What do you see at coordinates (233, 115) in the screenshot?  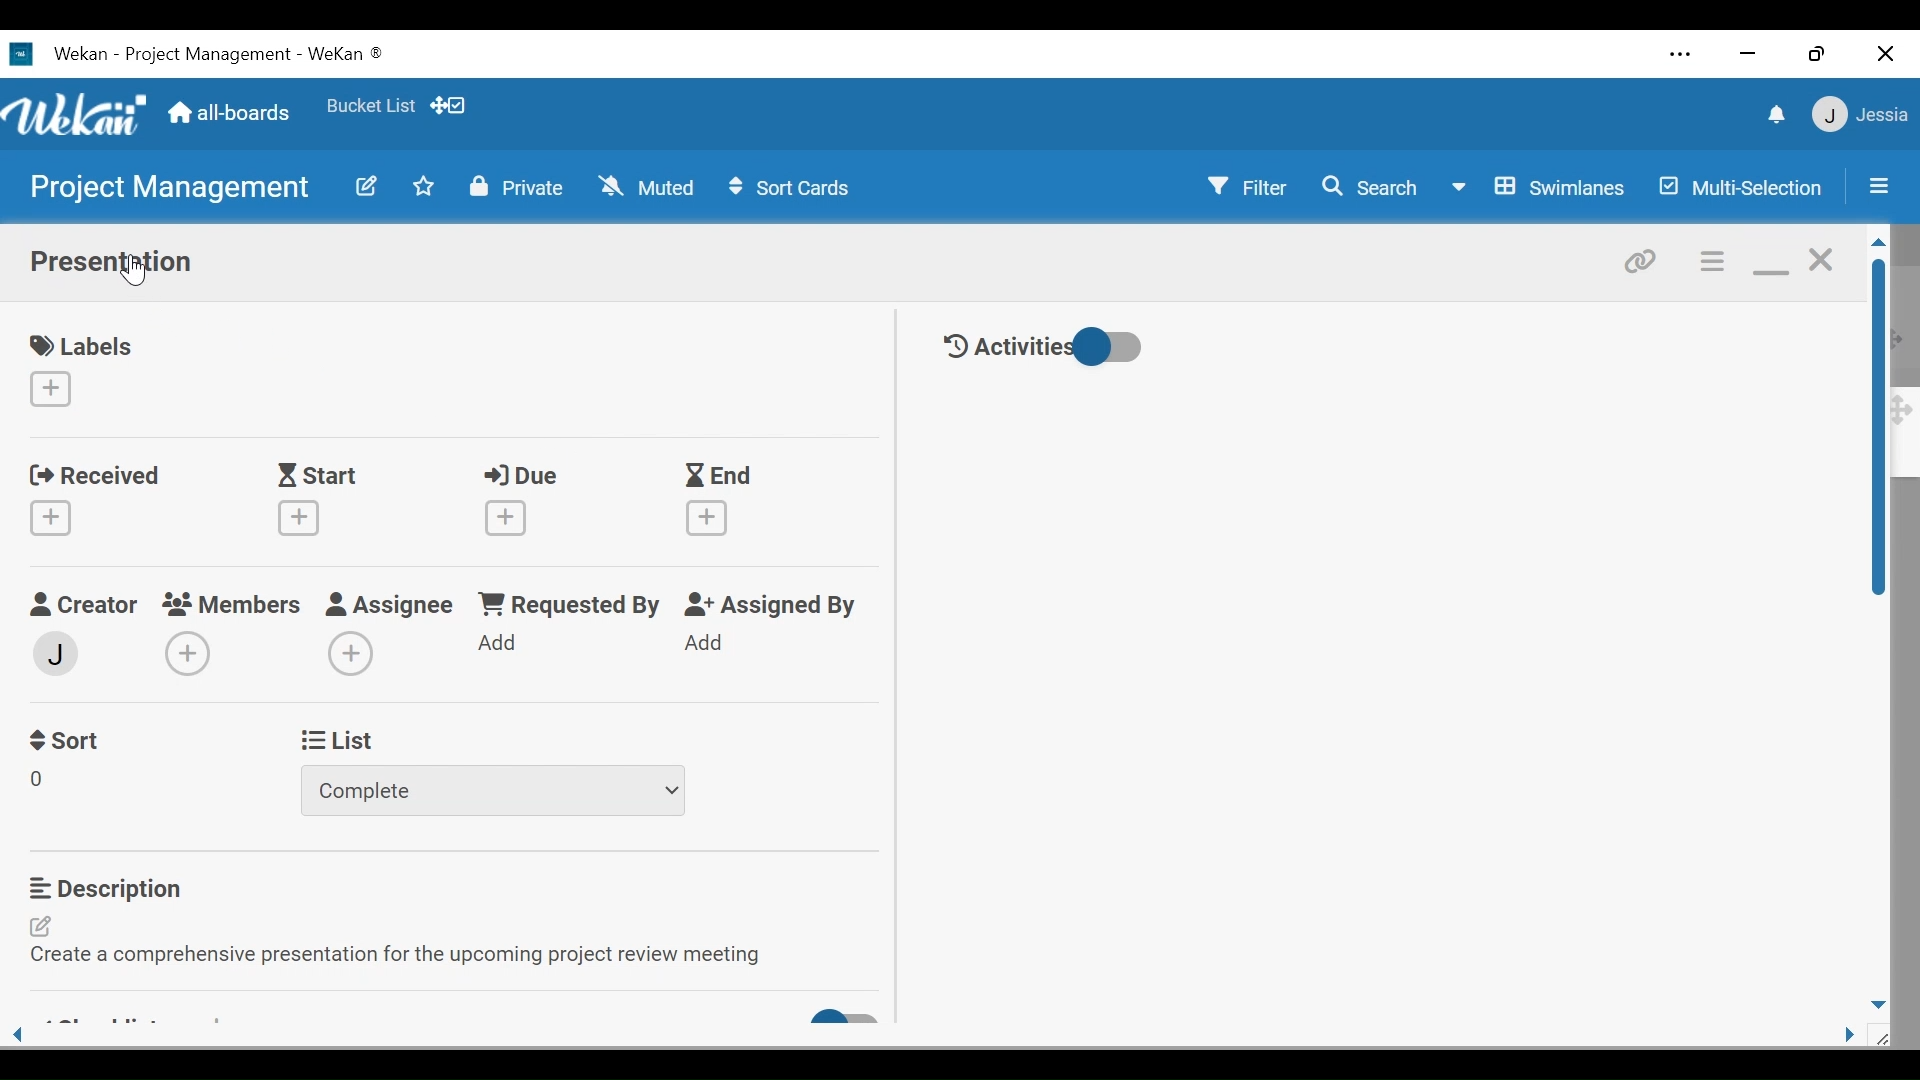 I see `All boards` at bounding box center [233, 115].